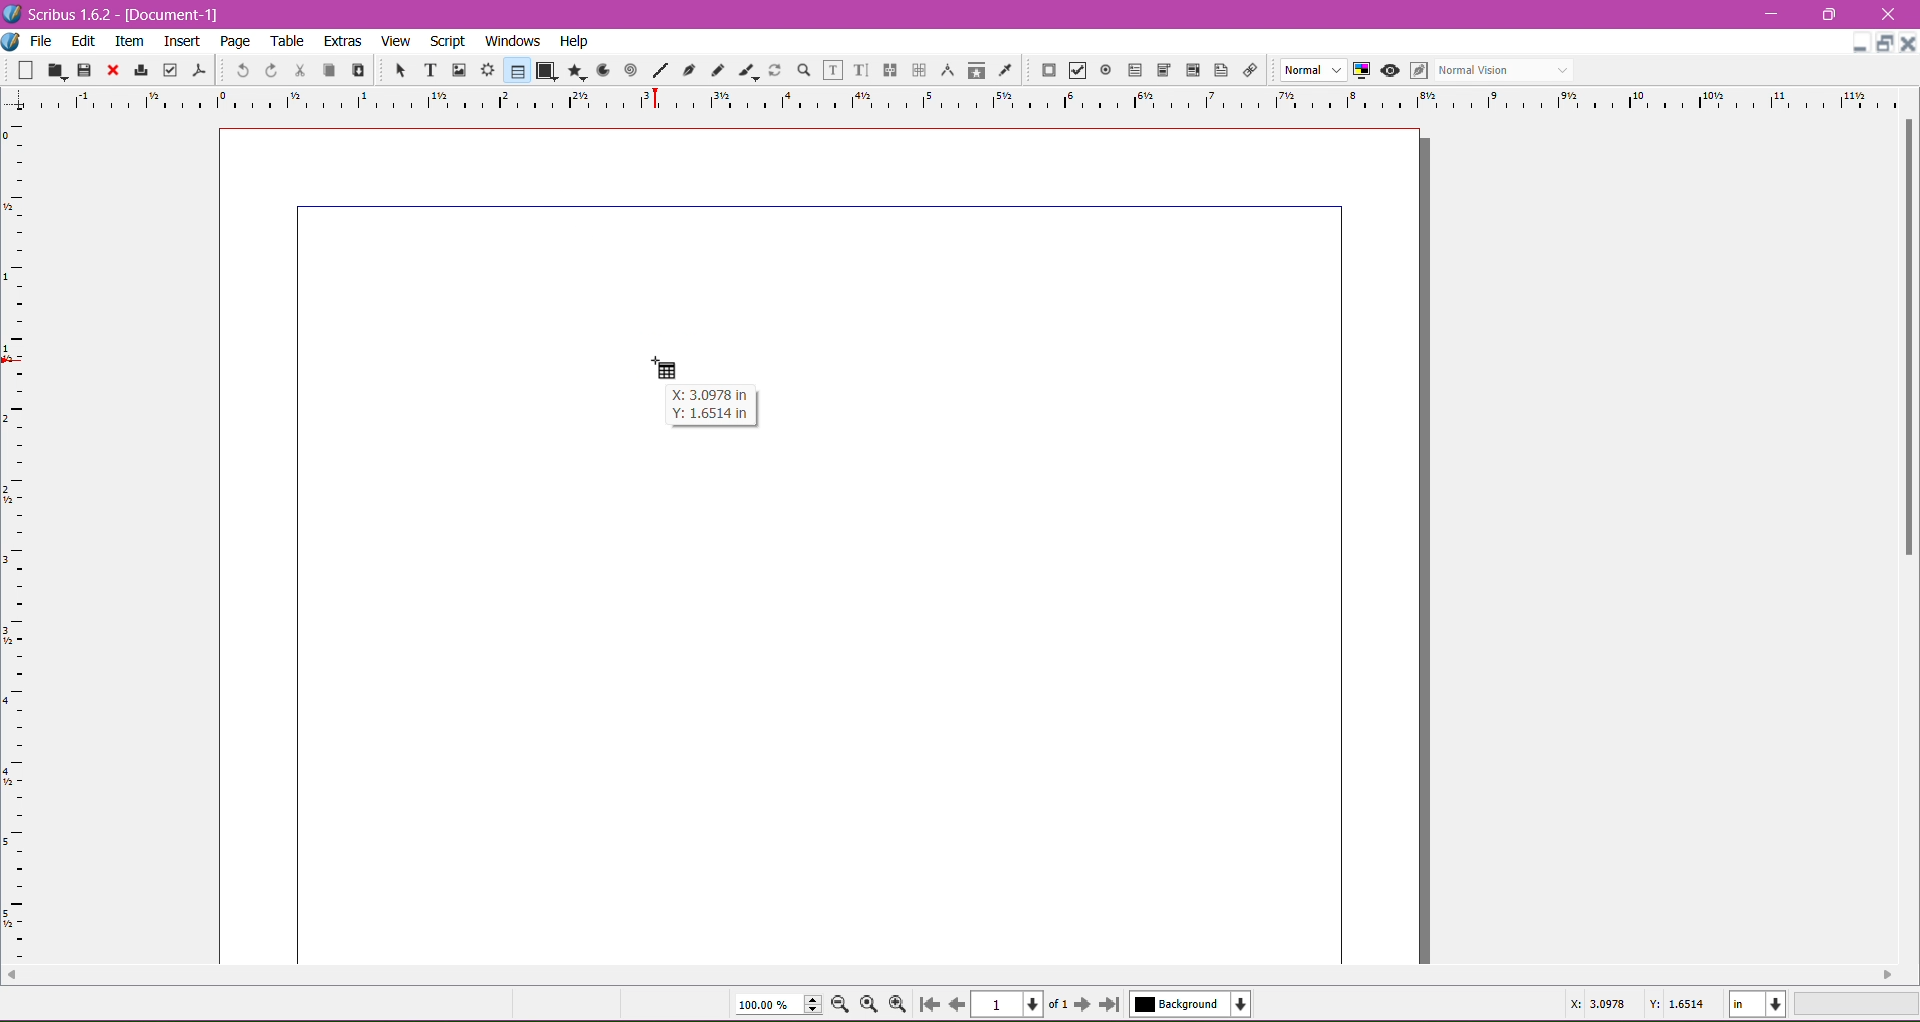  Describe the element at coordinates (687, 69) in the screenshot. I see `Bezier Curve` at that location.